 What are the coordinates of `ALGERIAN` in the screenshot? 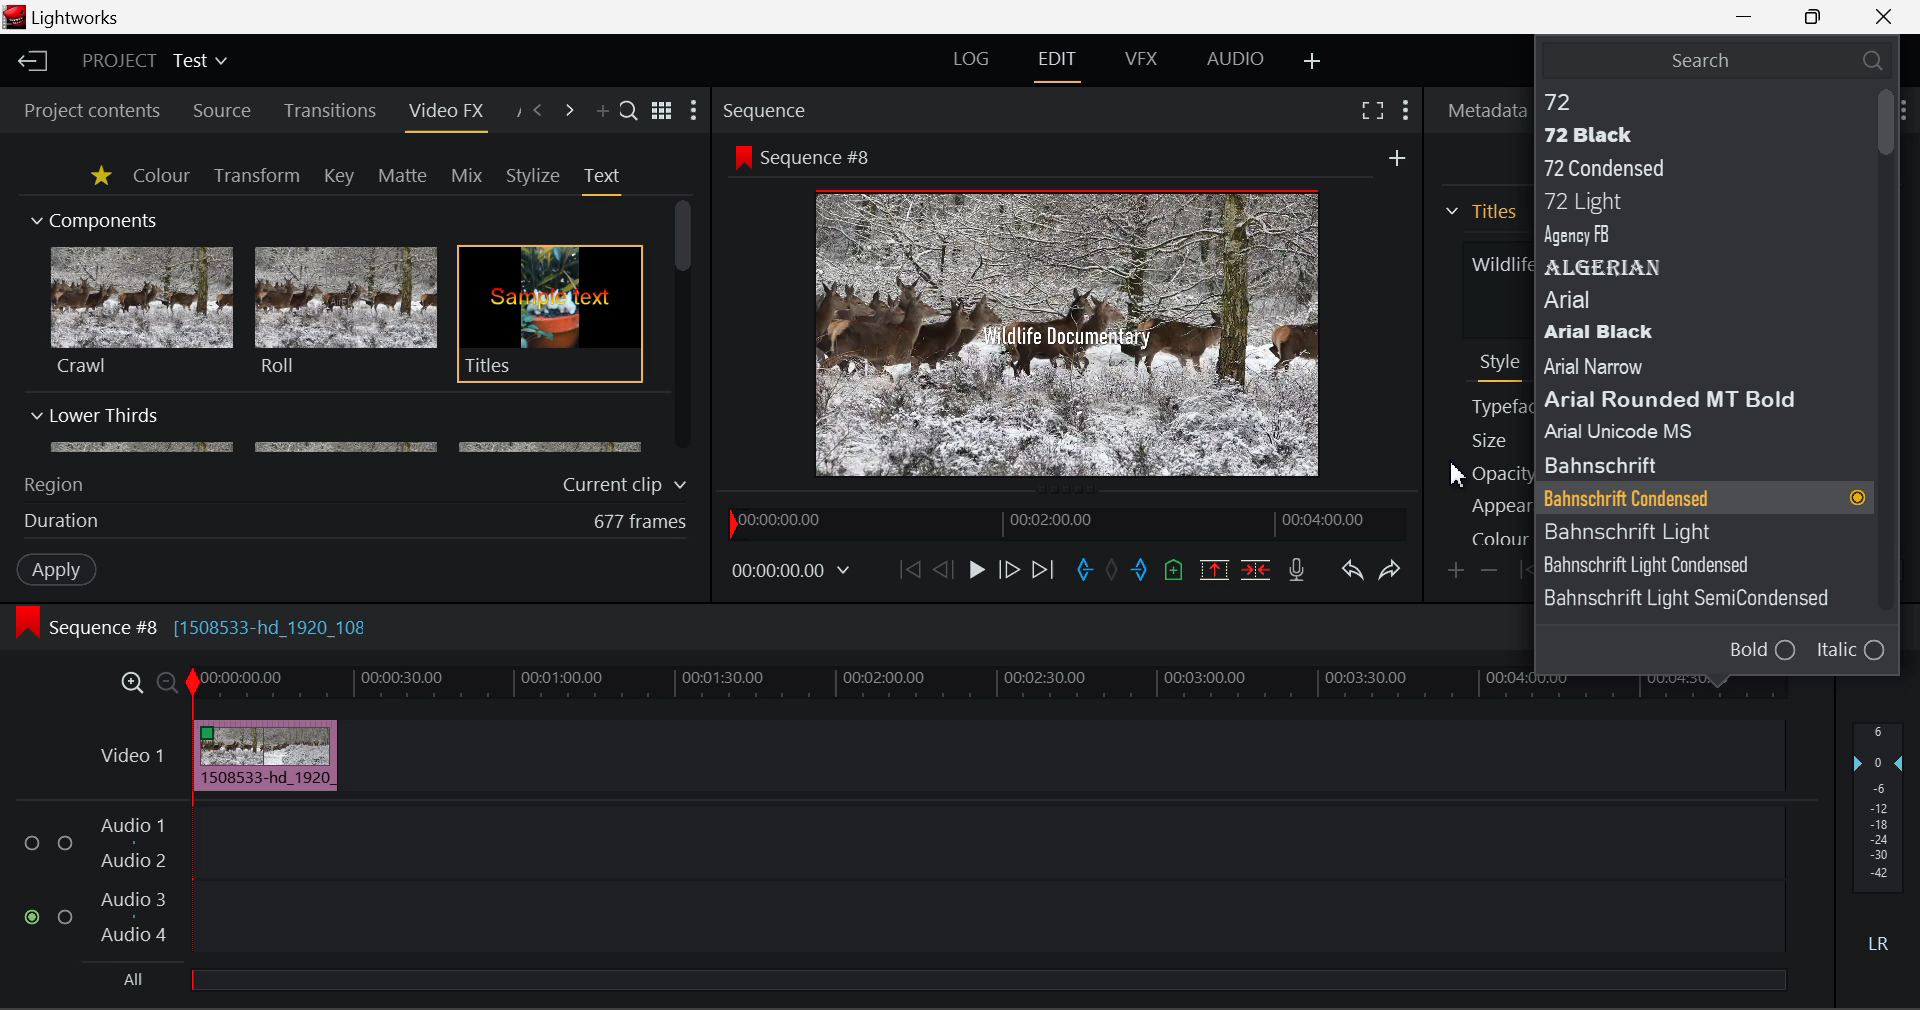 It's located at (1690, 268).